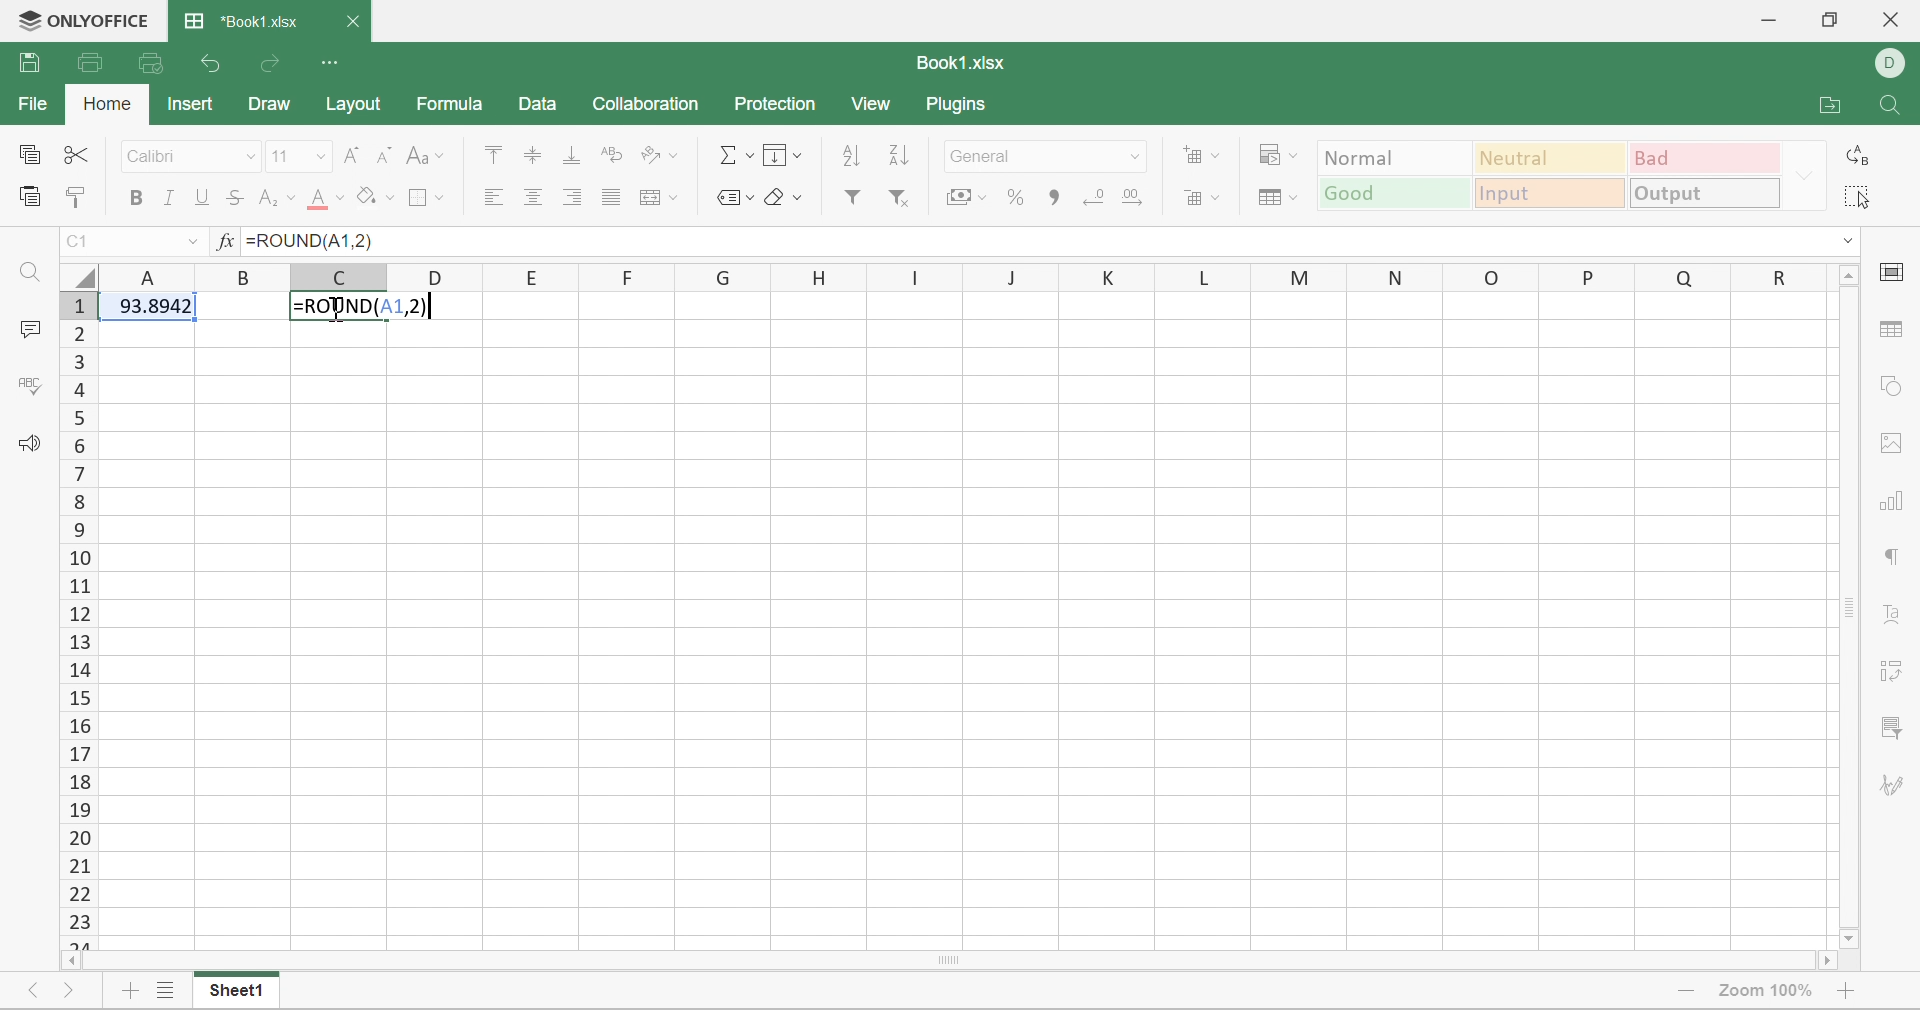 The image size is (1920, 1010). I want to click on Drop Down, so click(193, 240).